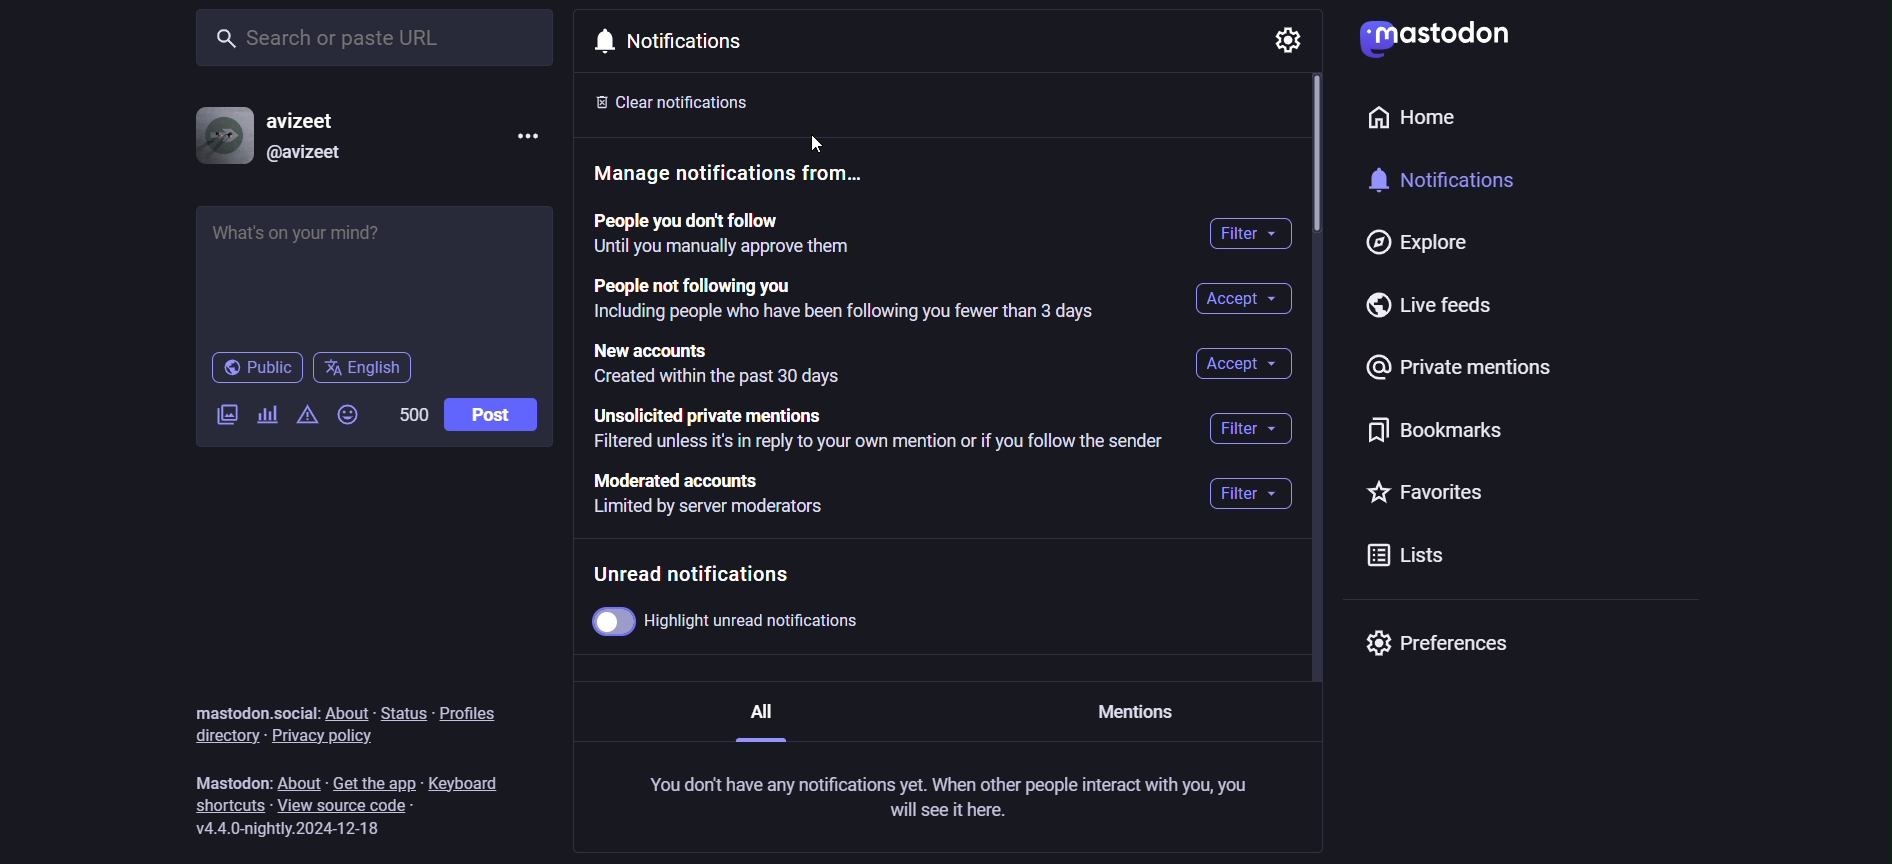 This screenshot has height=864, width=1892. Describe the element at coordinates (326, 737) in the screenshot. I see `privacy policy` at that location.